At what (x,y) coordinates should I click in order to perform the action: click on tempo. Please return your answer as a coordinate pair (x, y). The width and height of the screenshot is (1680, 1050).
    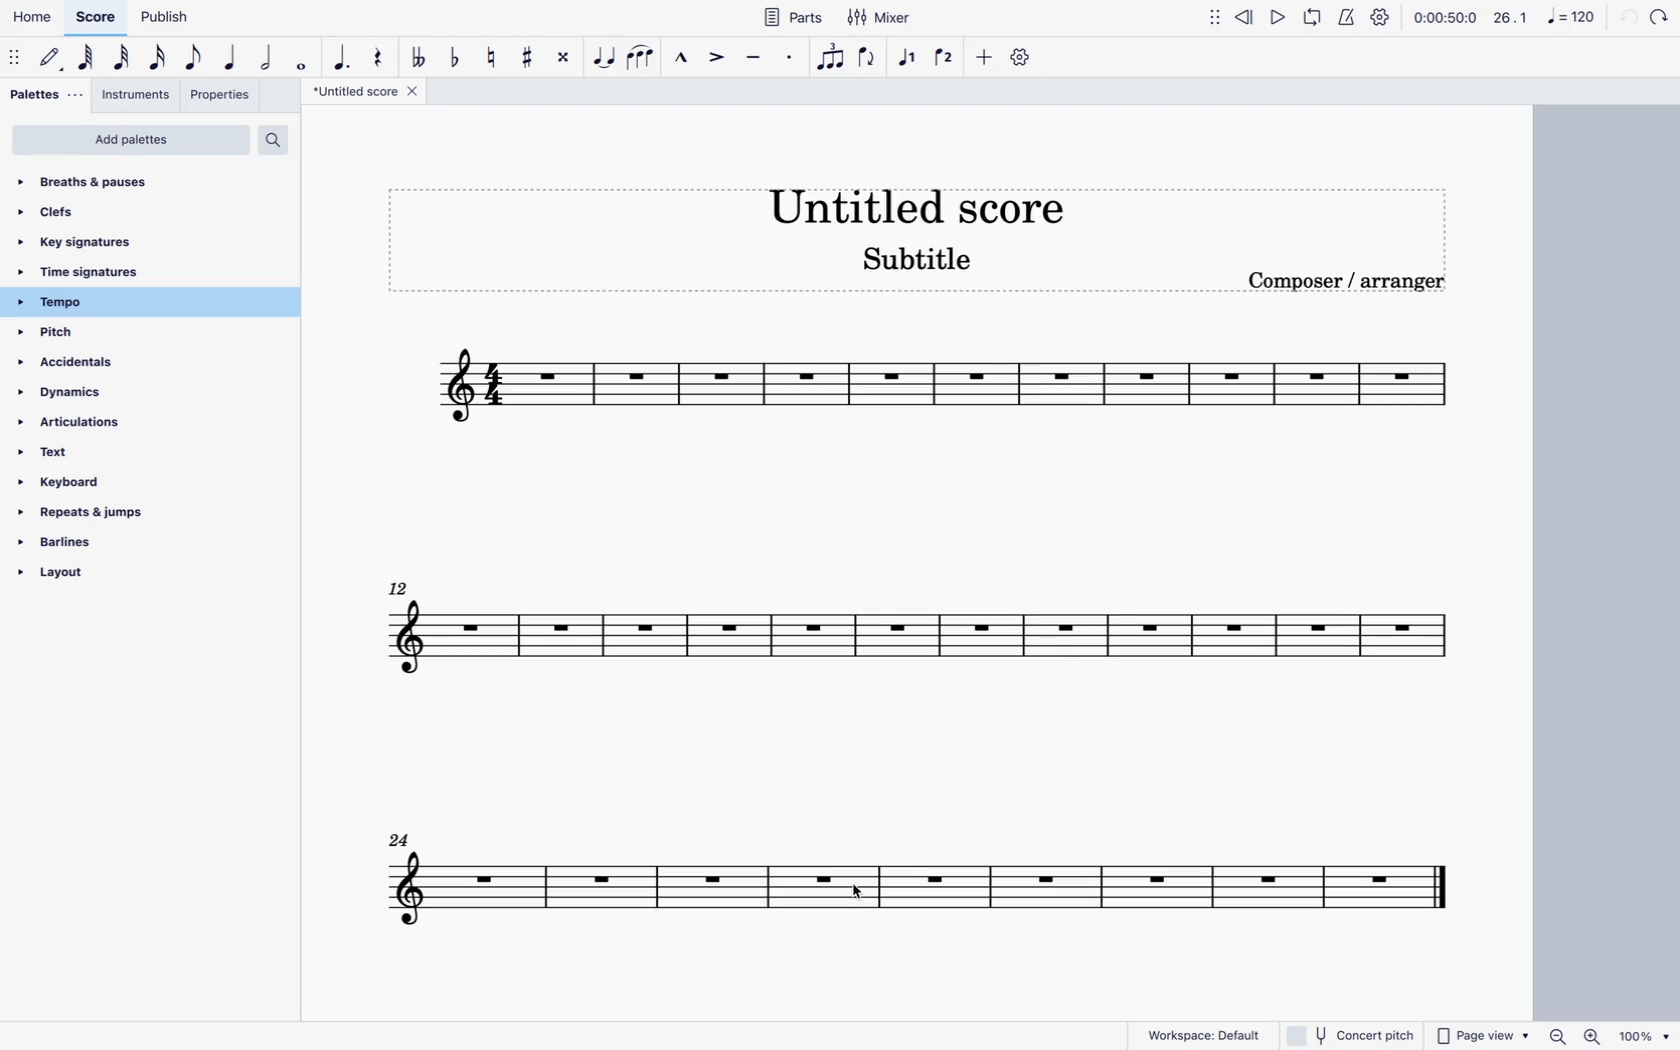
    Looking at the image, I should click on (127, 304).